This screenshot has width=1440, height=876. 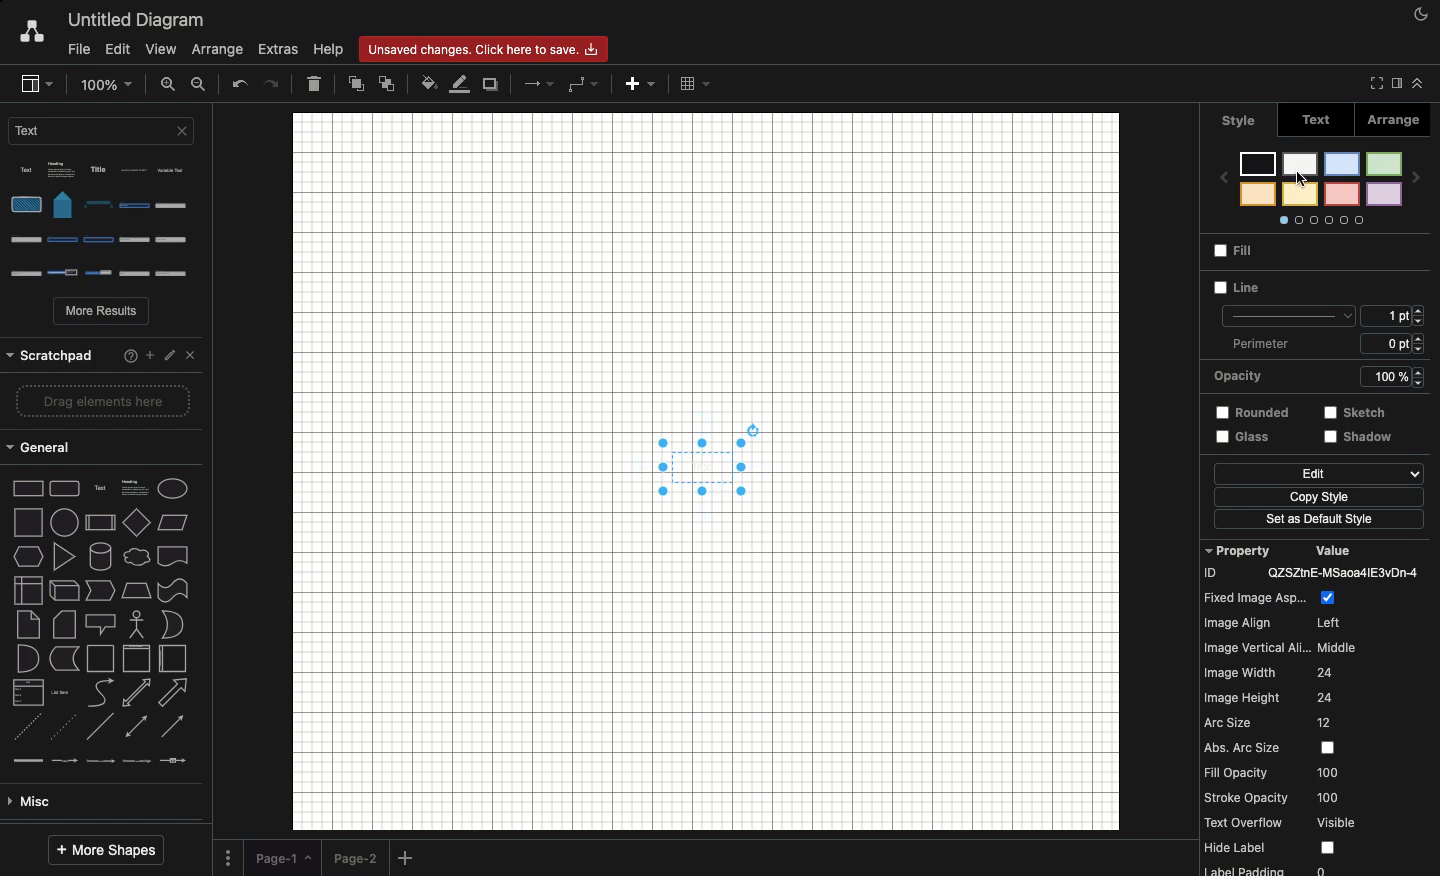 I want to click on More results, so click(x=103, y=313).